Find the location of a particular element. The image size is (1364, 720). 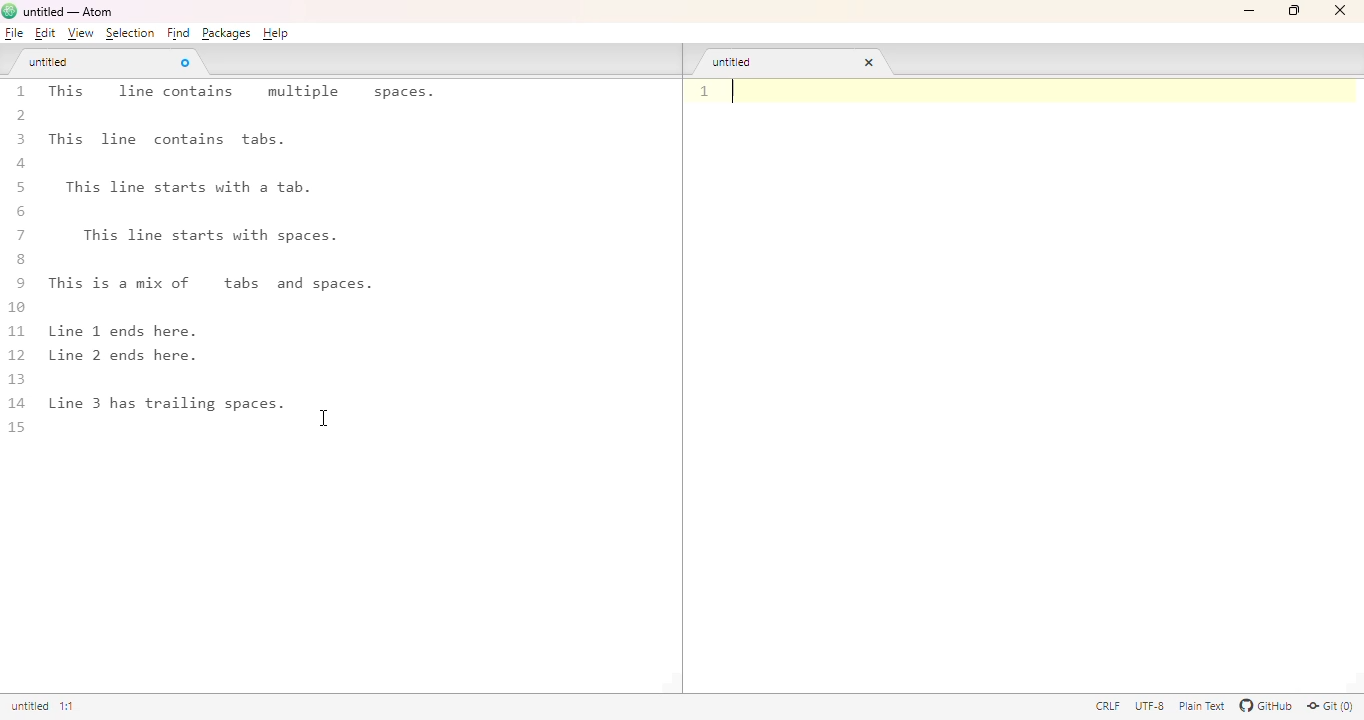

plain text is located at coordinates (1204, 706).